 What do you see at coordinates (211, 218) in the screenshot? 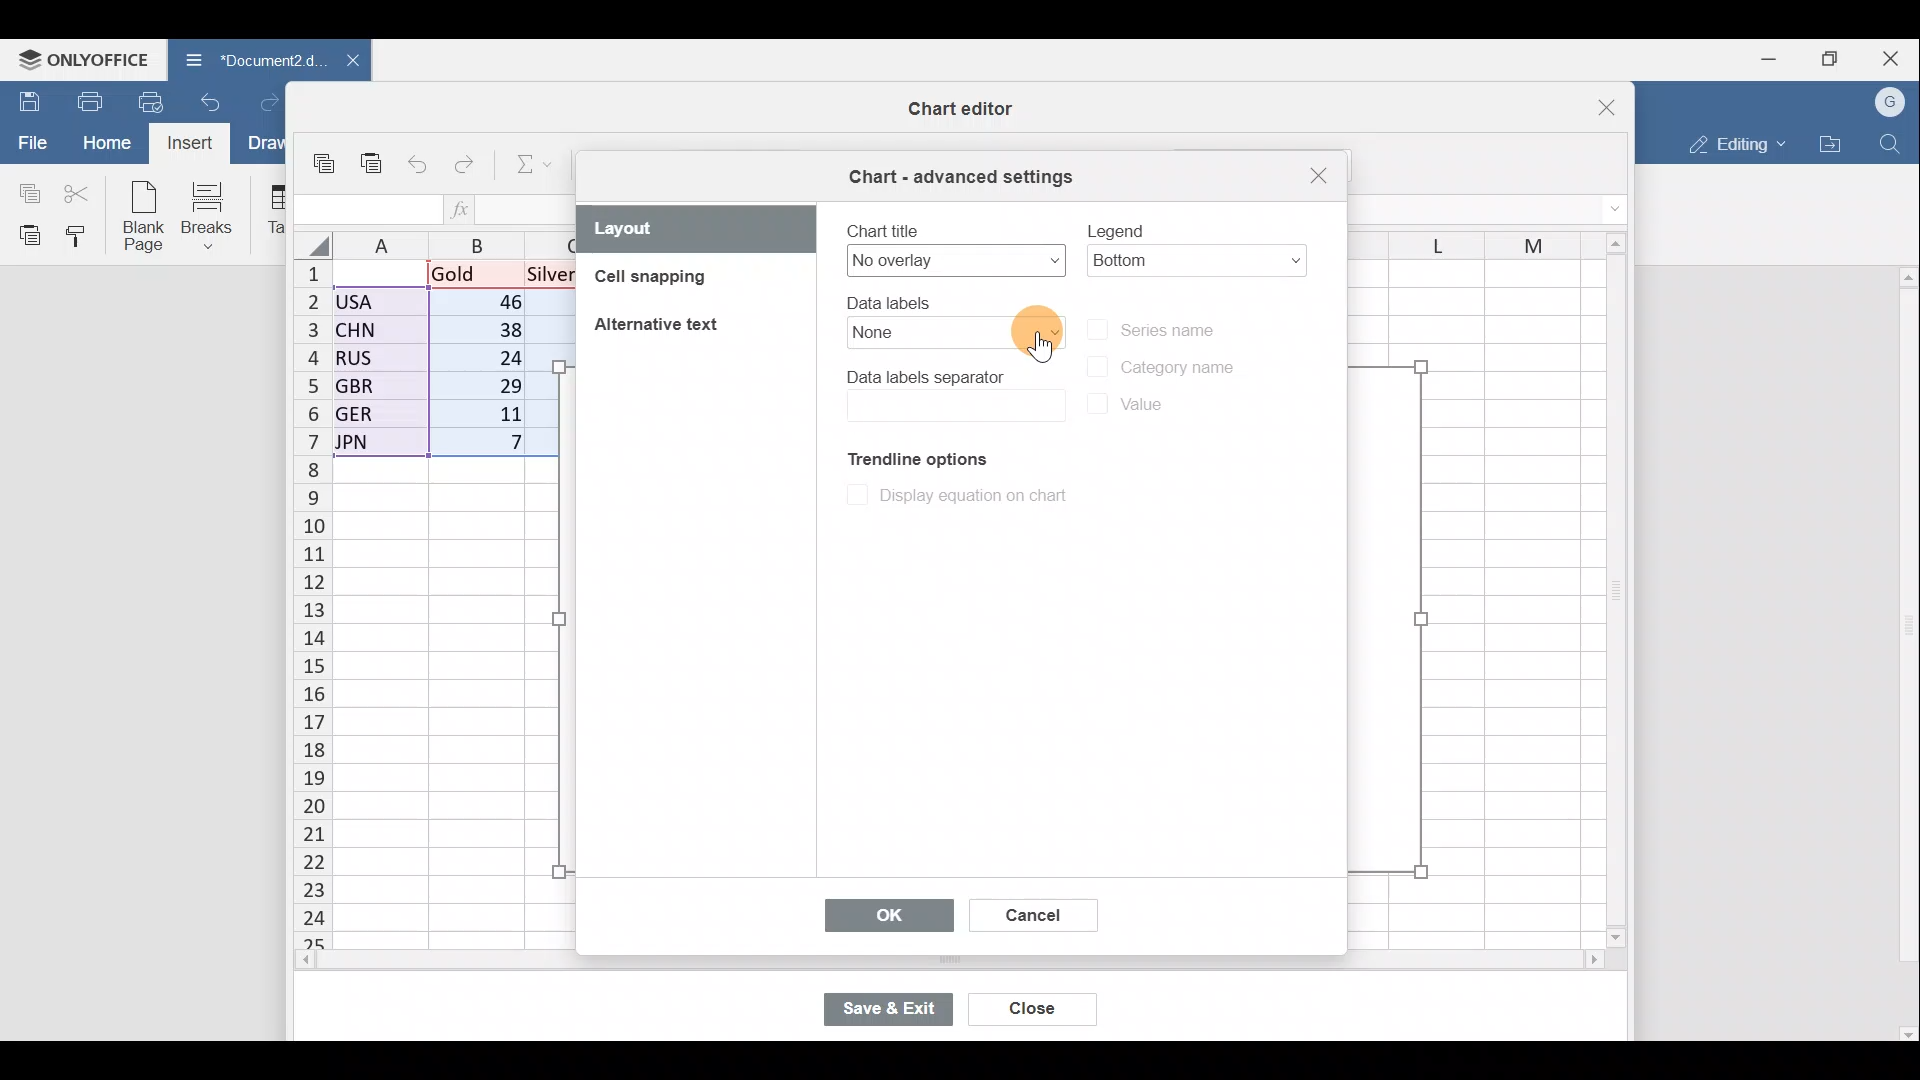
I see `Breaks` at bounding box center [211, 218].